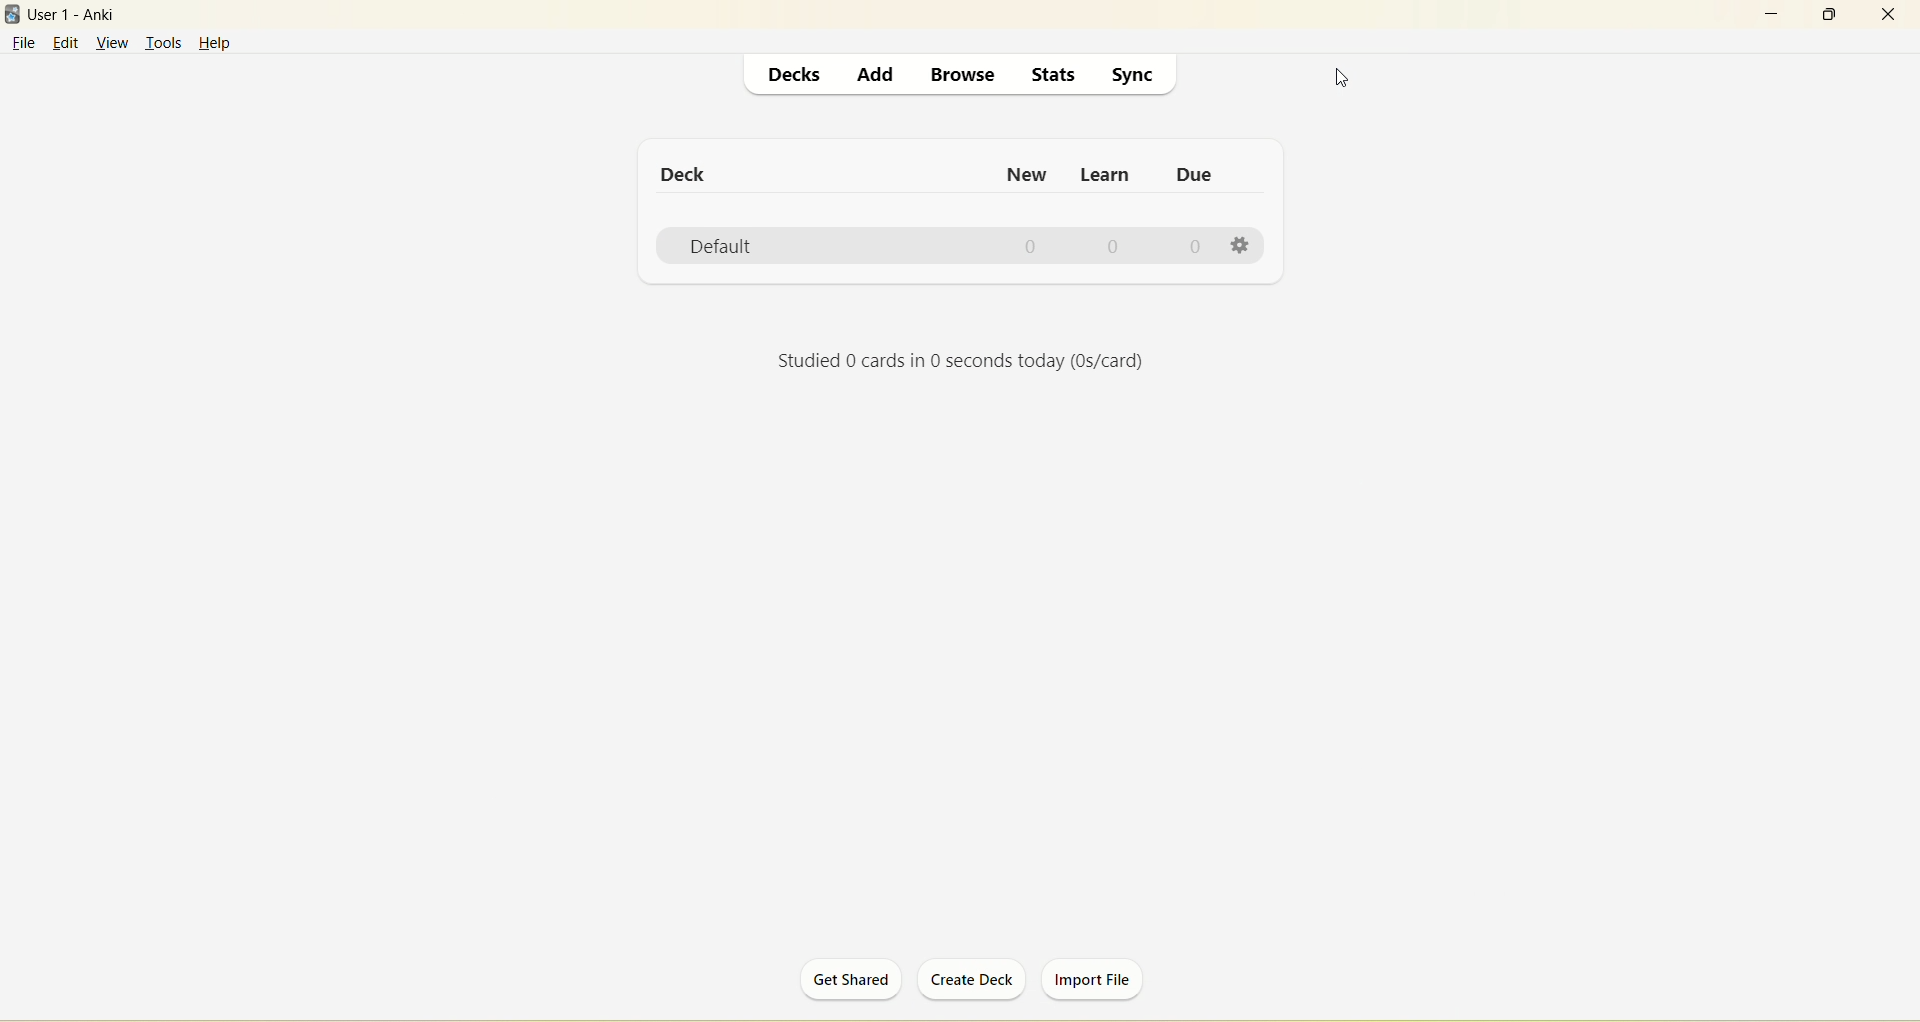 The width and height of the screenshot is (1920, 1022). Describe the element at coordinates (163, 44) in the screenshot. I see `tools` at that location.